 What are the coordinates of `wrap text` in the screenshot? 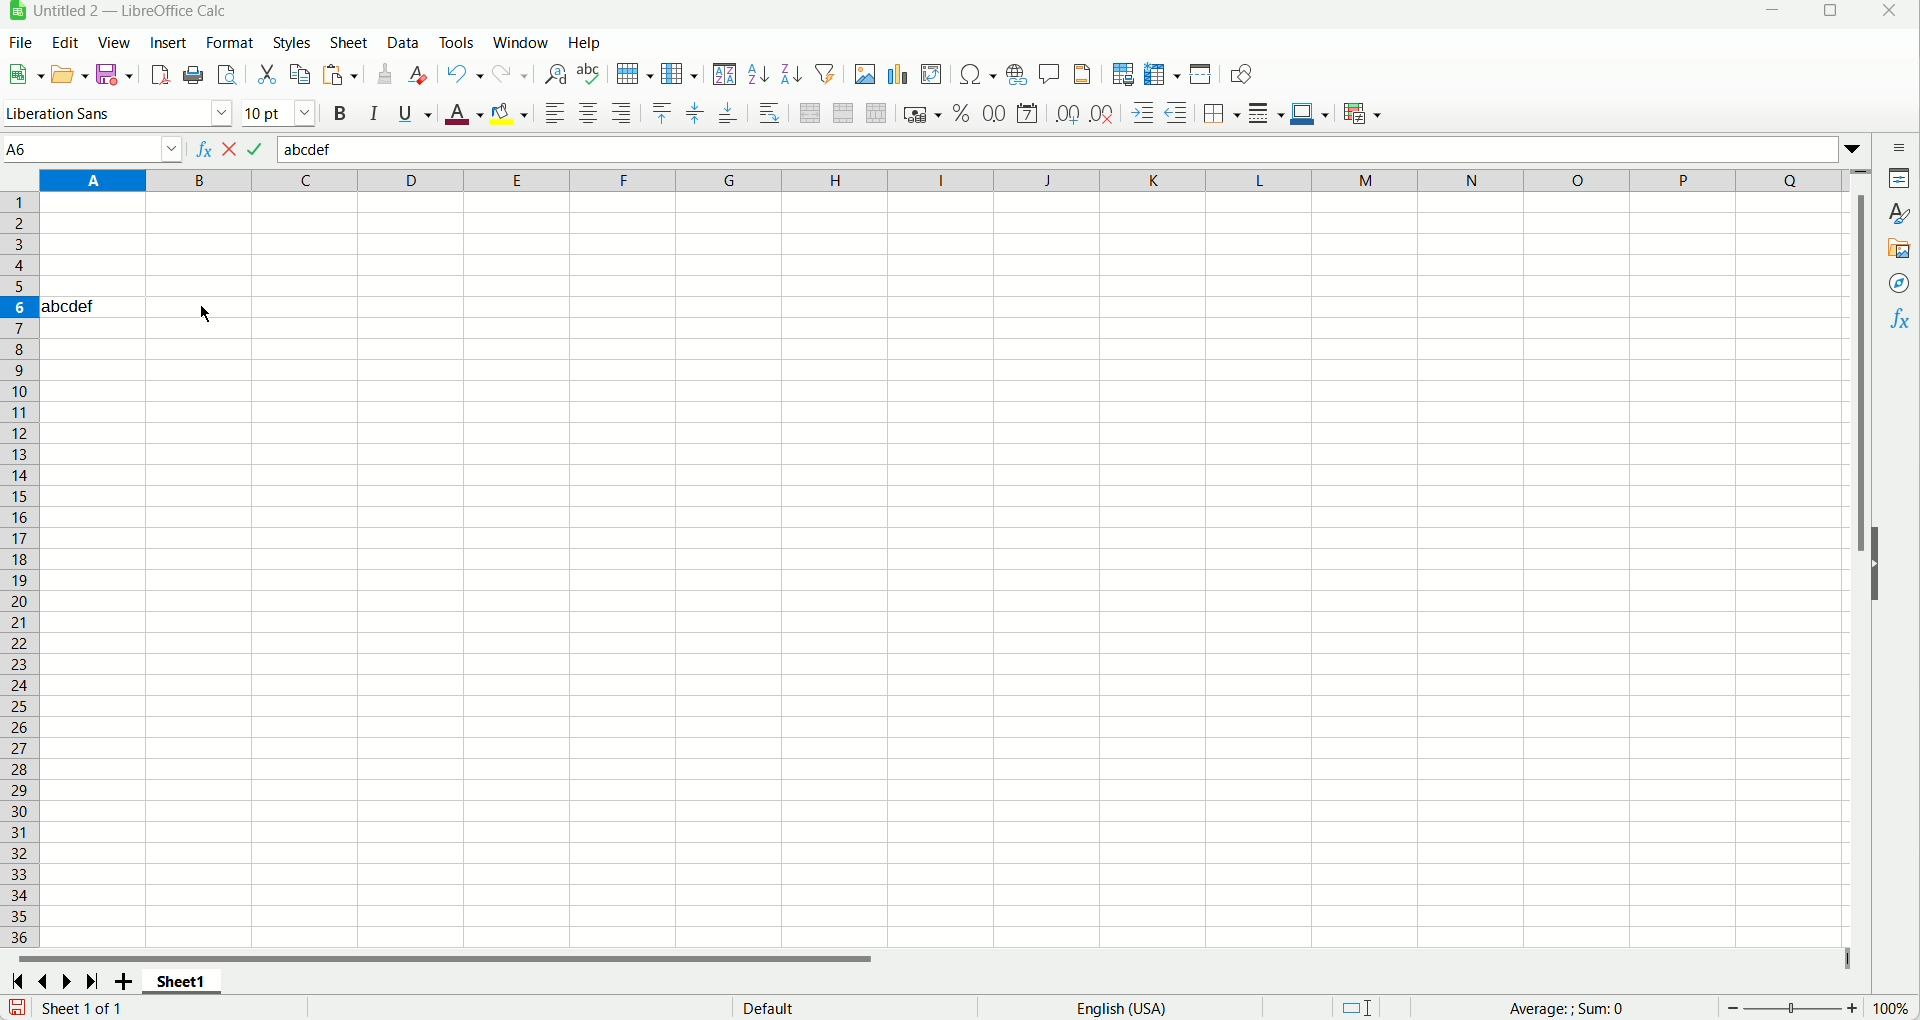 It's located at (771, 113).